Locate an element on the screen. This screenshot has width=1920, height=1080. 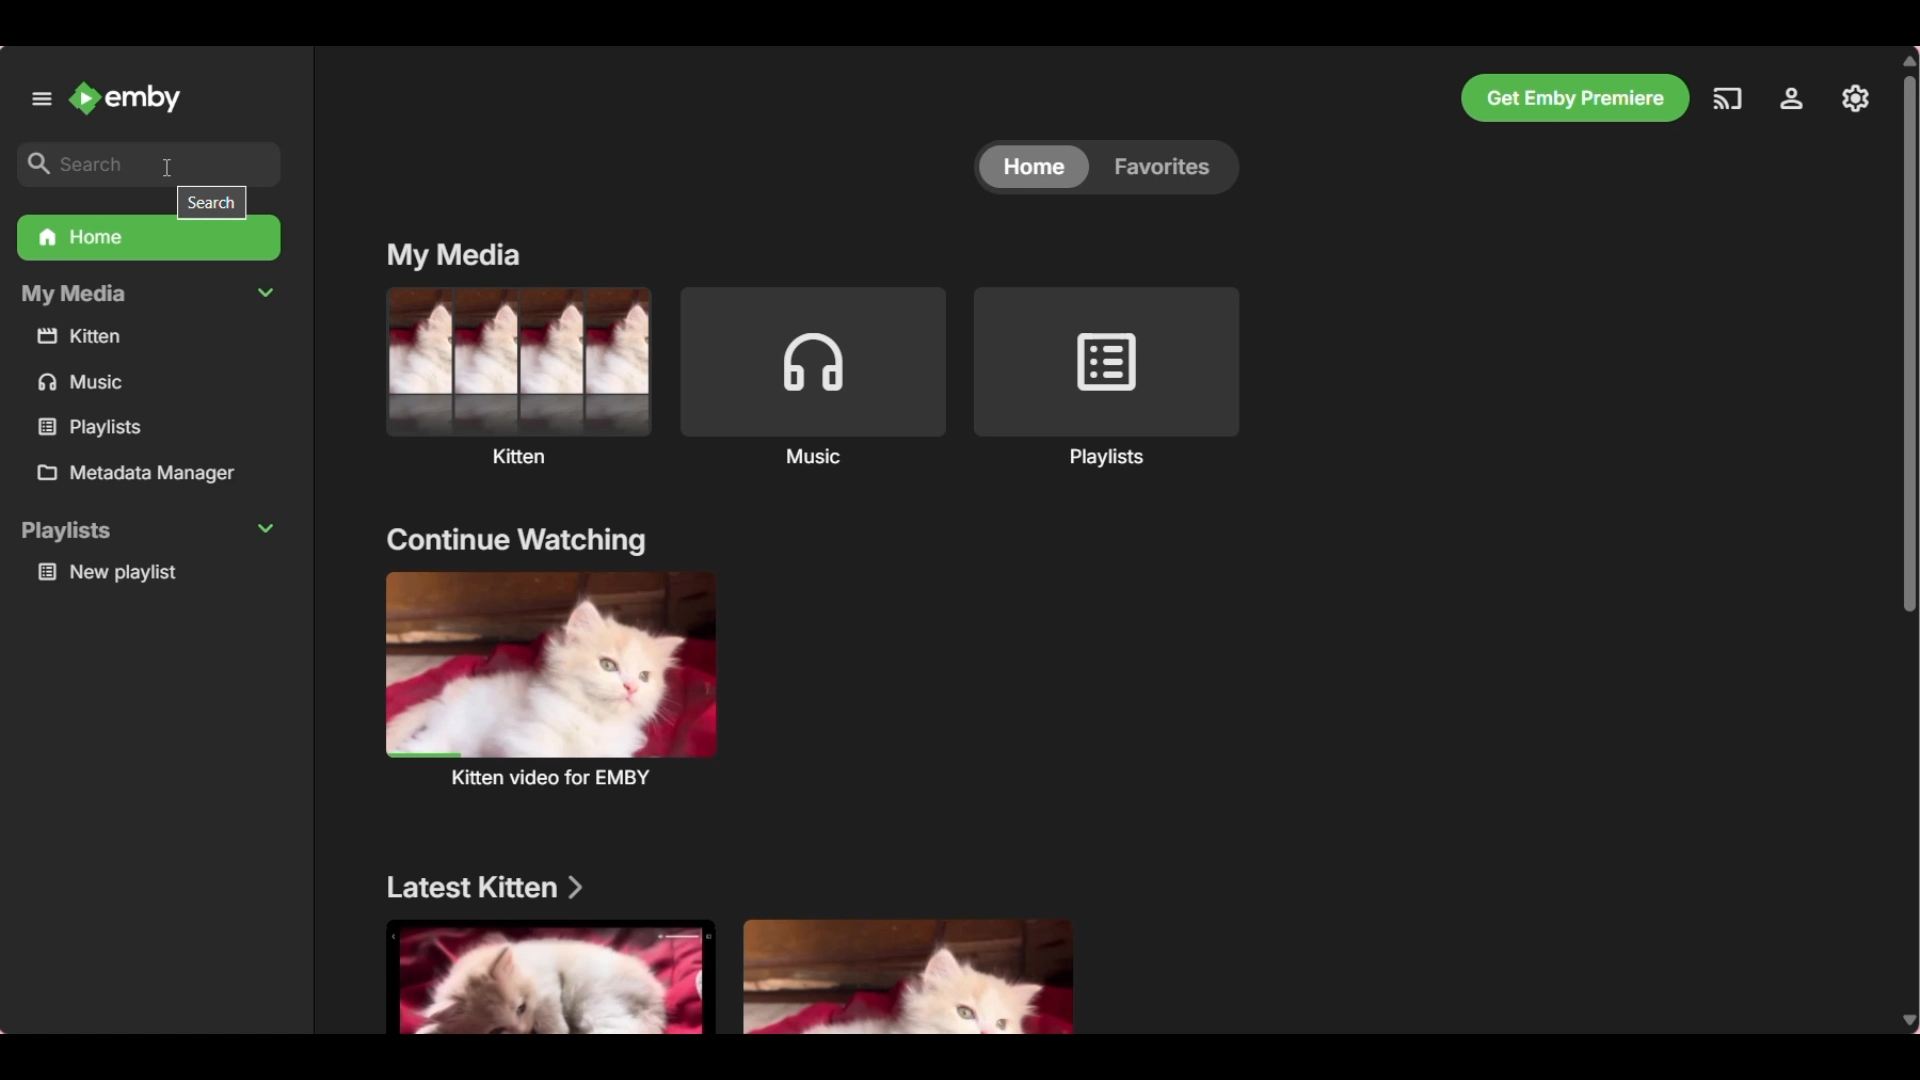
Home is located at coordinates (149, 240).